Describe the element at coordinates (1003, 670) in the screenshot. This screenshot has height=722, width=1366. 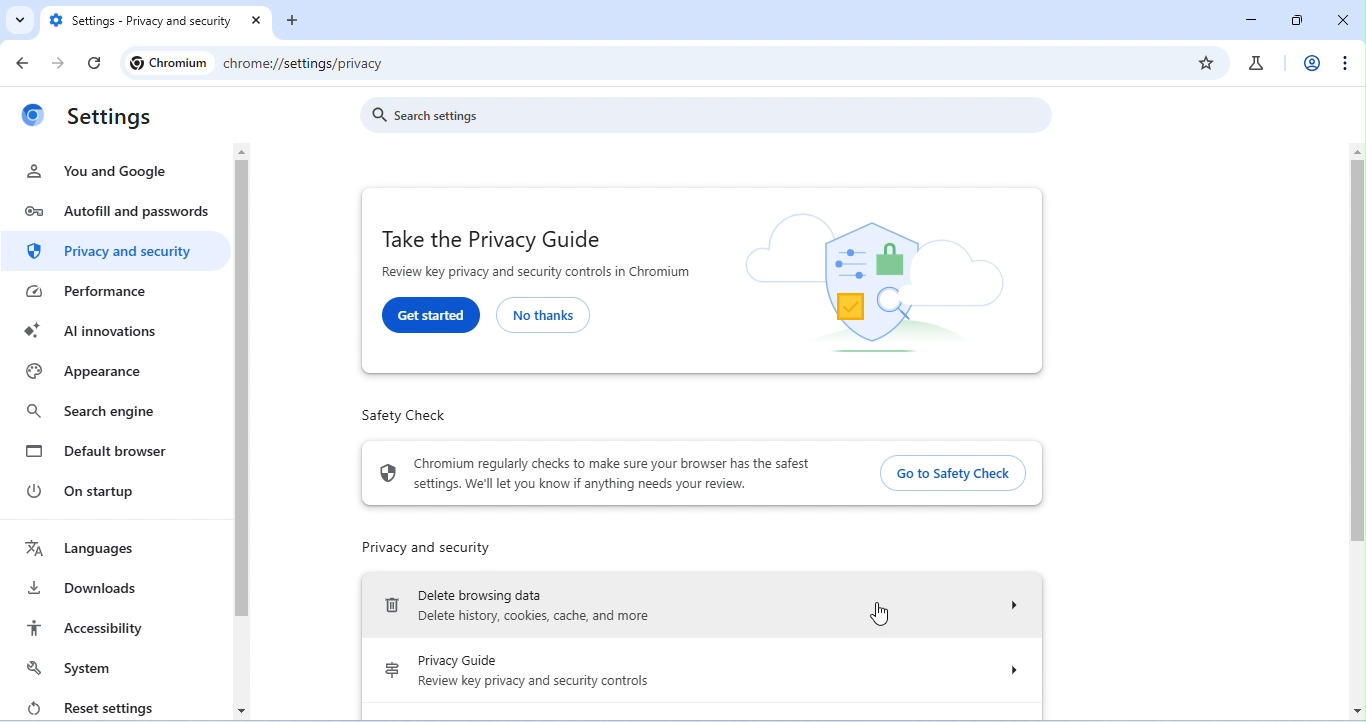
I see `drop down` at that location.